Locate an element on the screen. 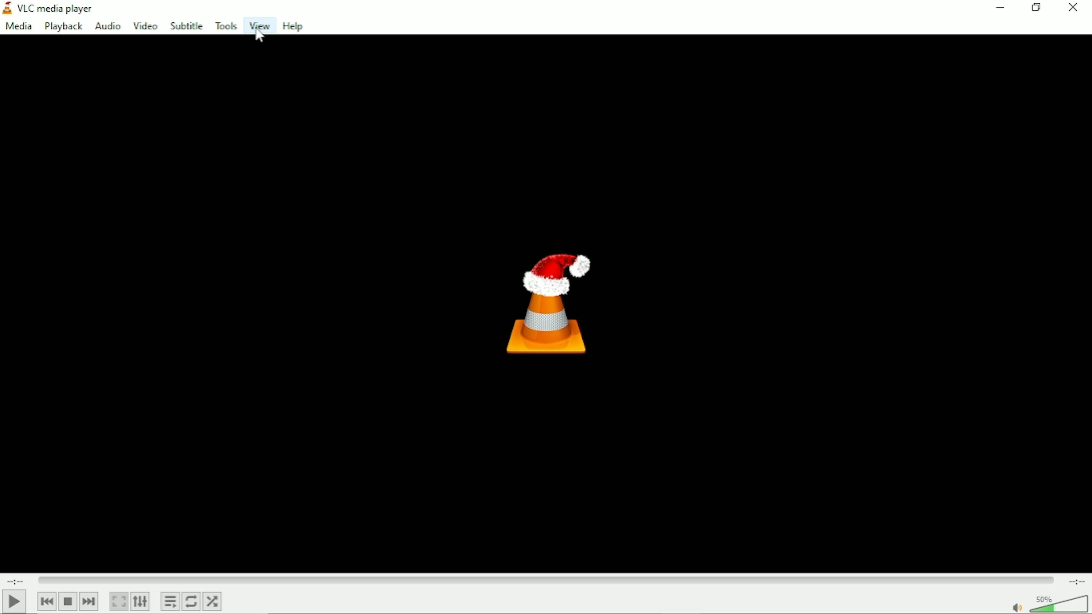  View is located at coordinates (258, 26).